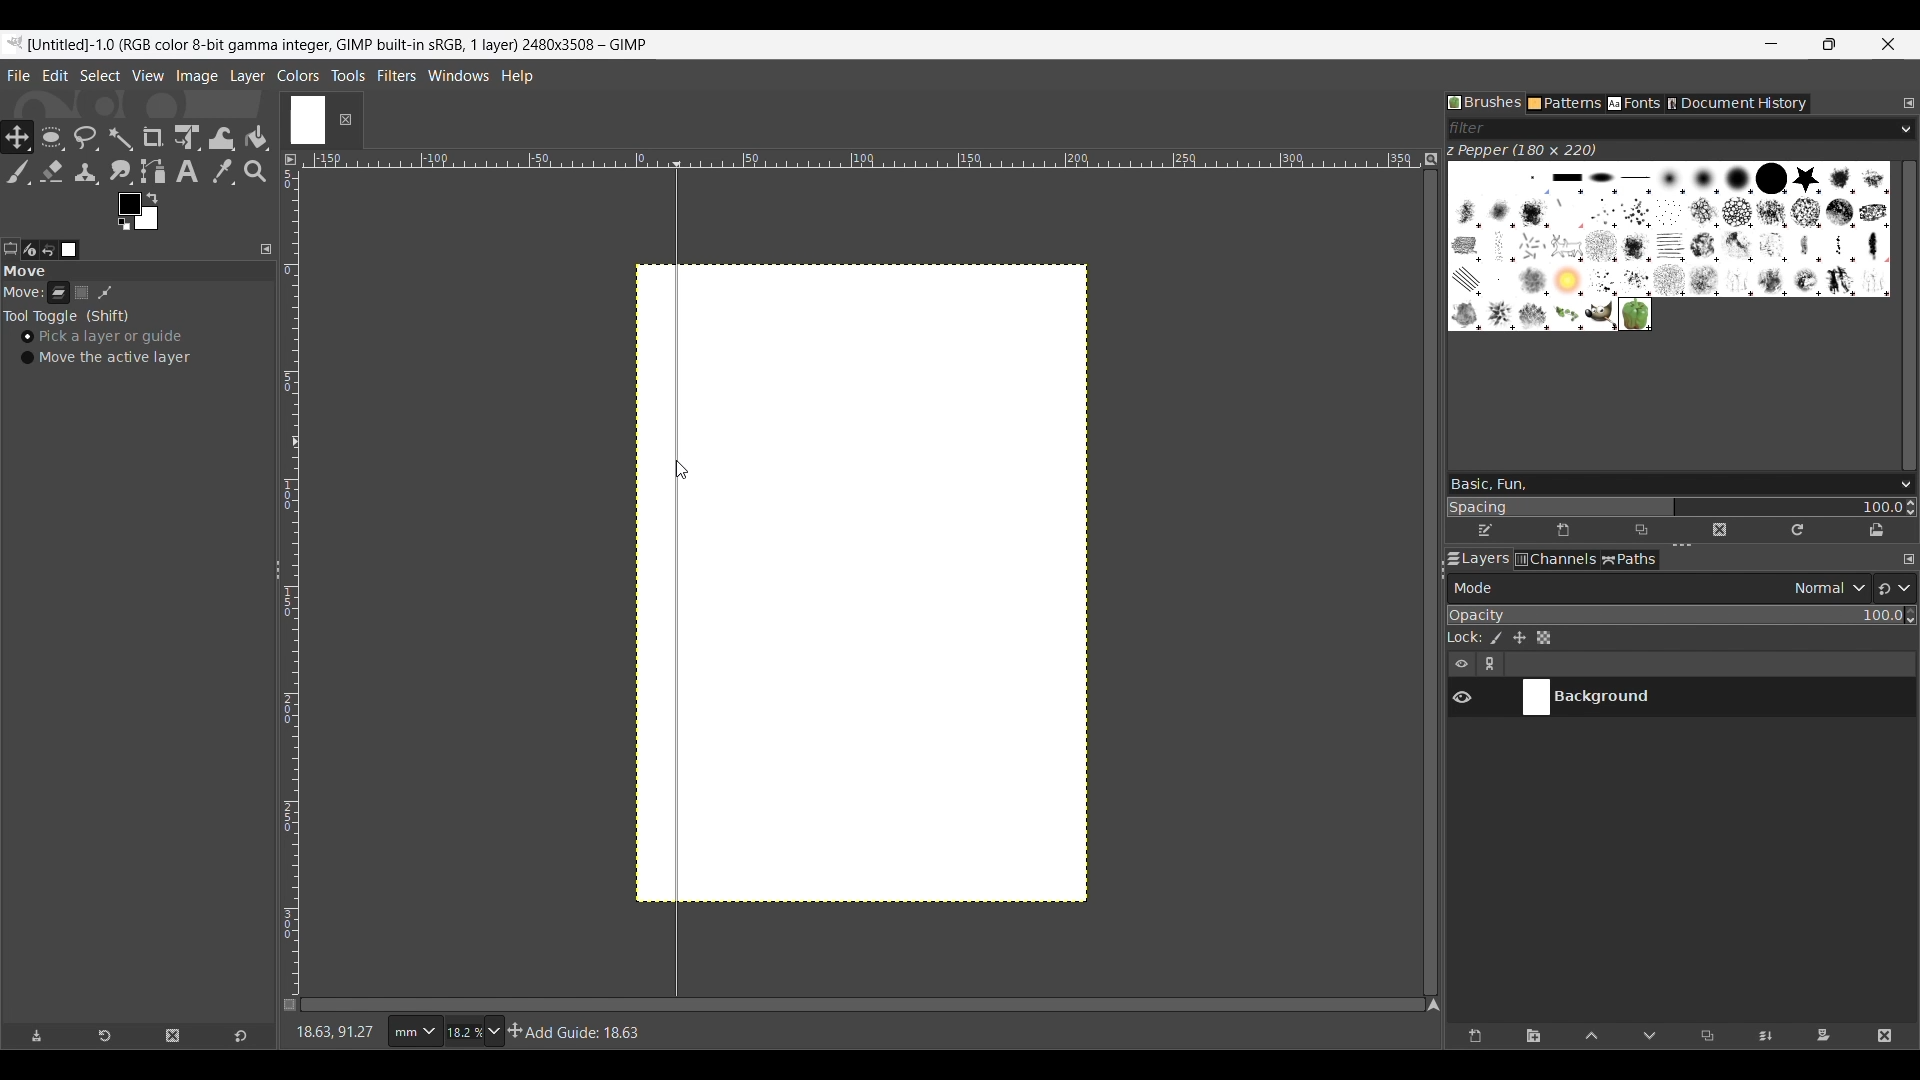  What do you see at coordinates (1630, 559) in the screenshot?
I see `Paths tab` at bounding box center [1630, 559].